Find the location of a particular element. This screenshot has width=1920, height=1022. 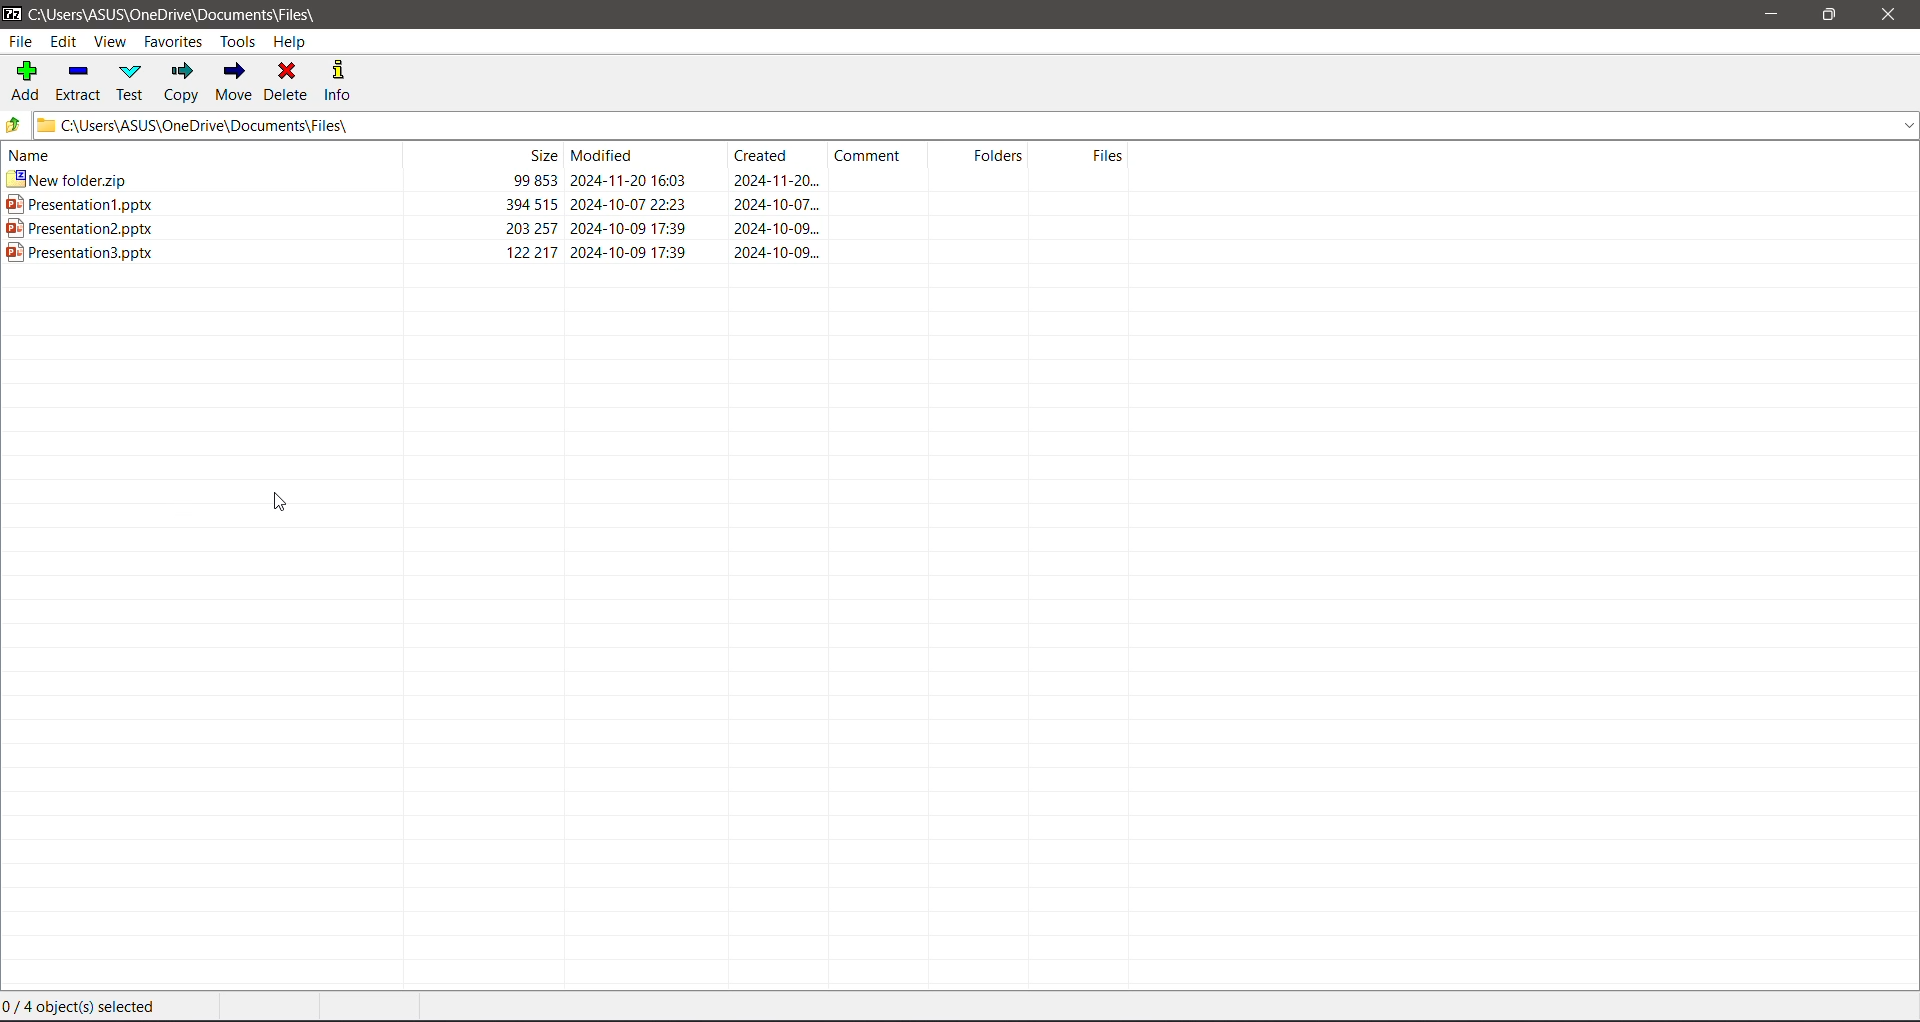

modified is located at coordinates (644, 154).